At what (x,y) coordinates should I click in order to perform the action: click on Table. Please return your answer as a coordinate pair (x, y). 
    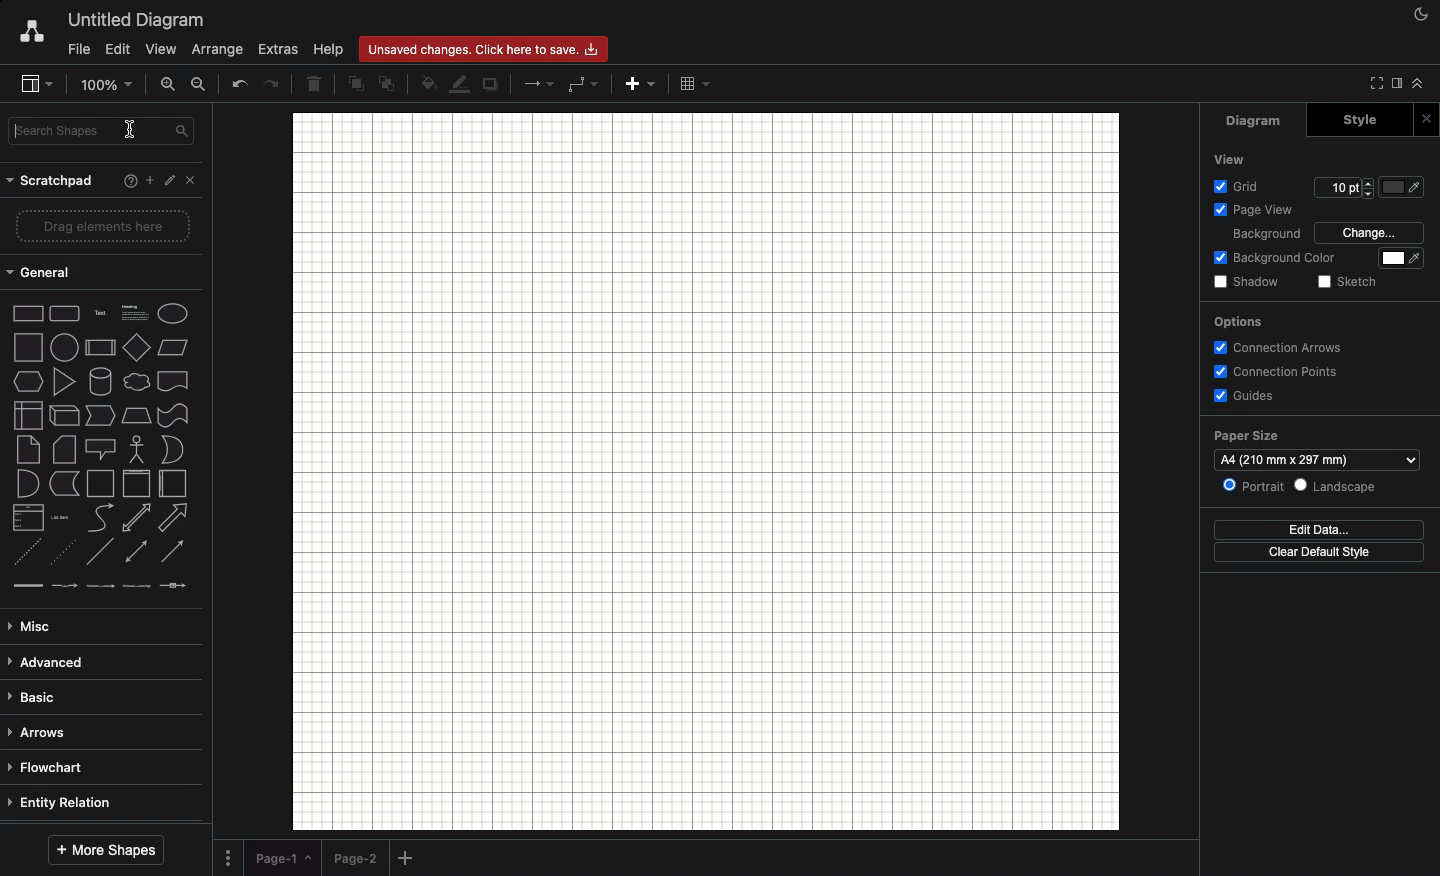
    Looking at the image, I should click on (694, 83).